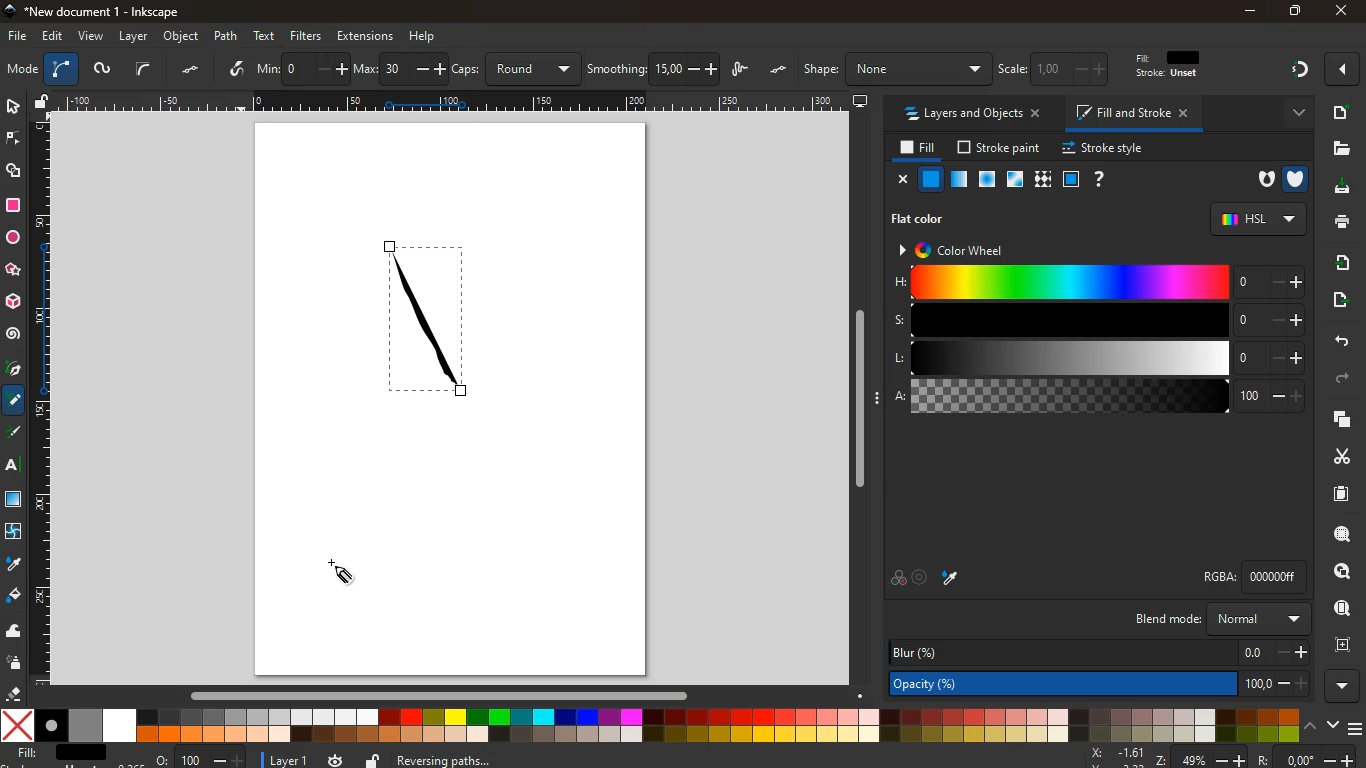 The image size is (1366, 768). I want to click on path, so click(225, 36).